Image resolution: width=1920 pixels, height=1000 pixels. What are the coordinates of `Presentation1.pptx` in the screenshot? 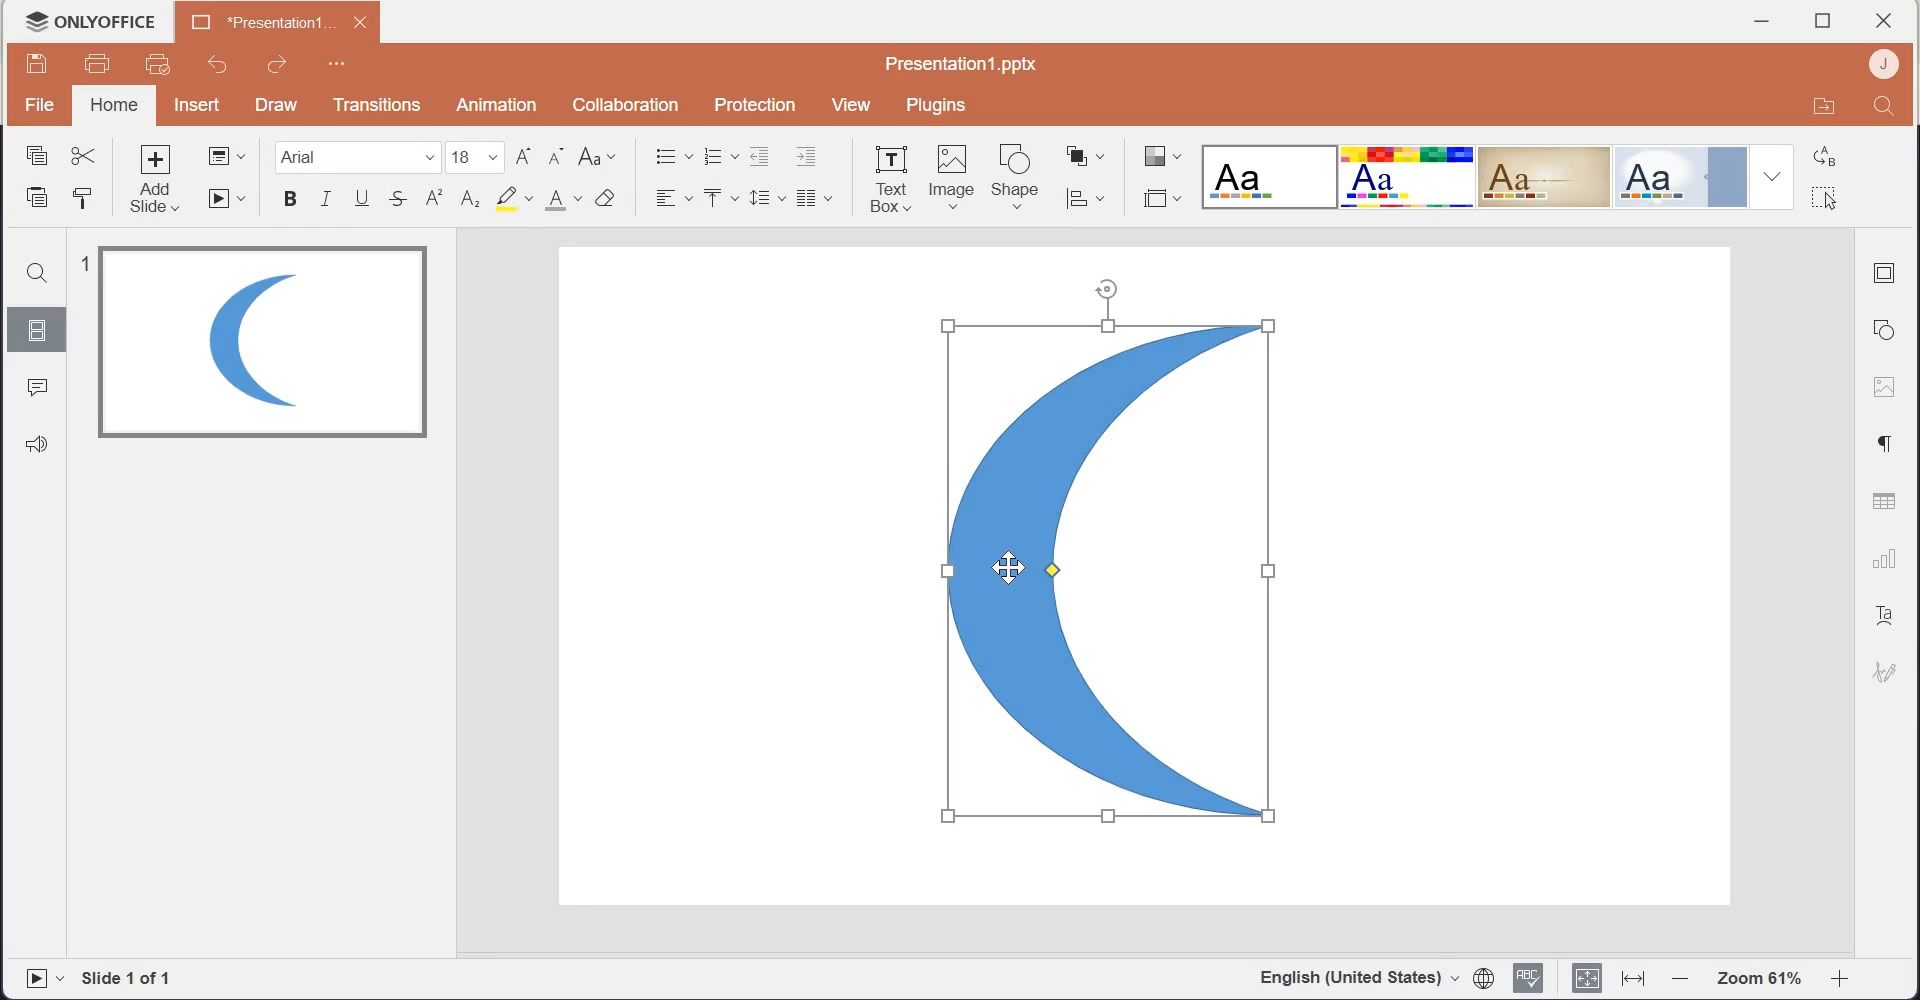 It's located at (963, 63).